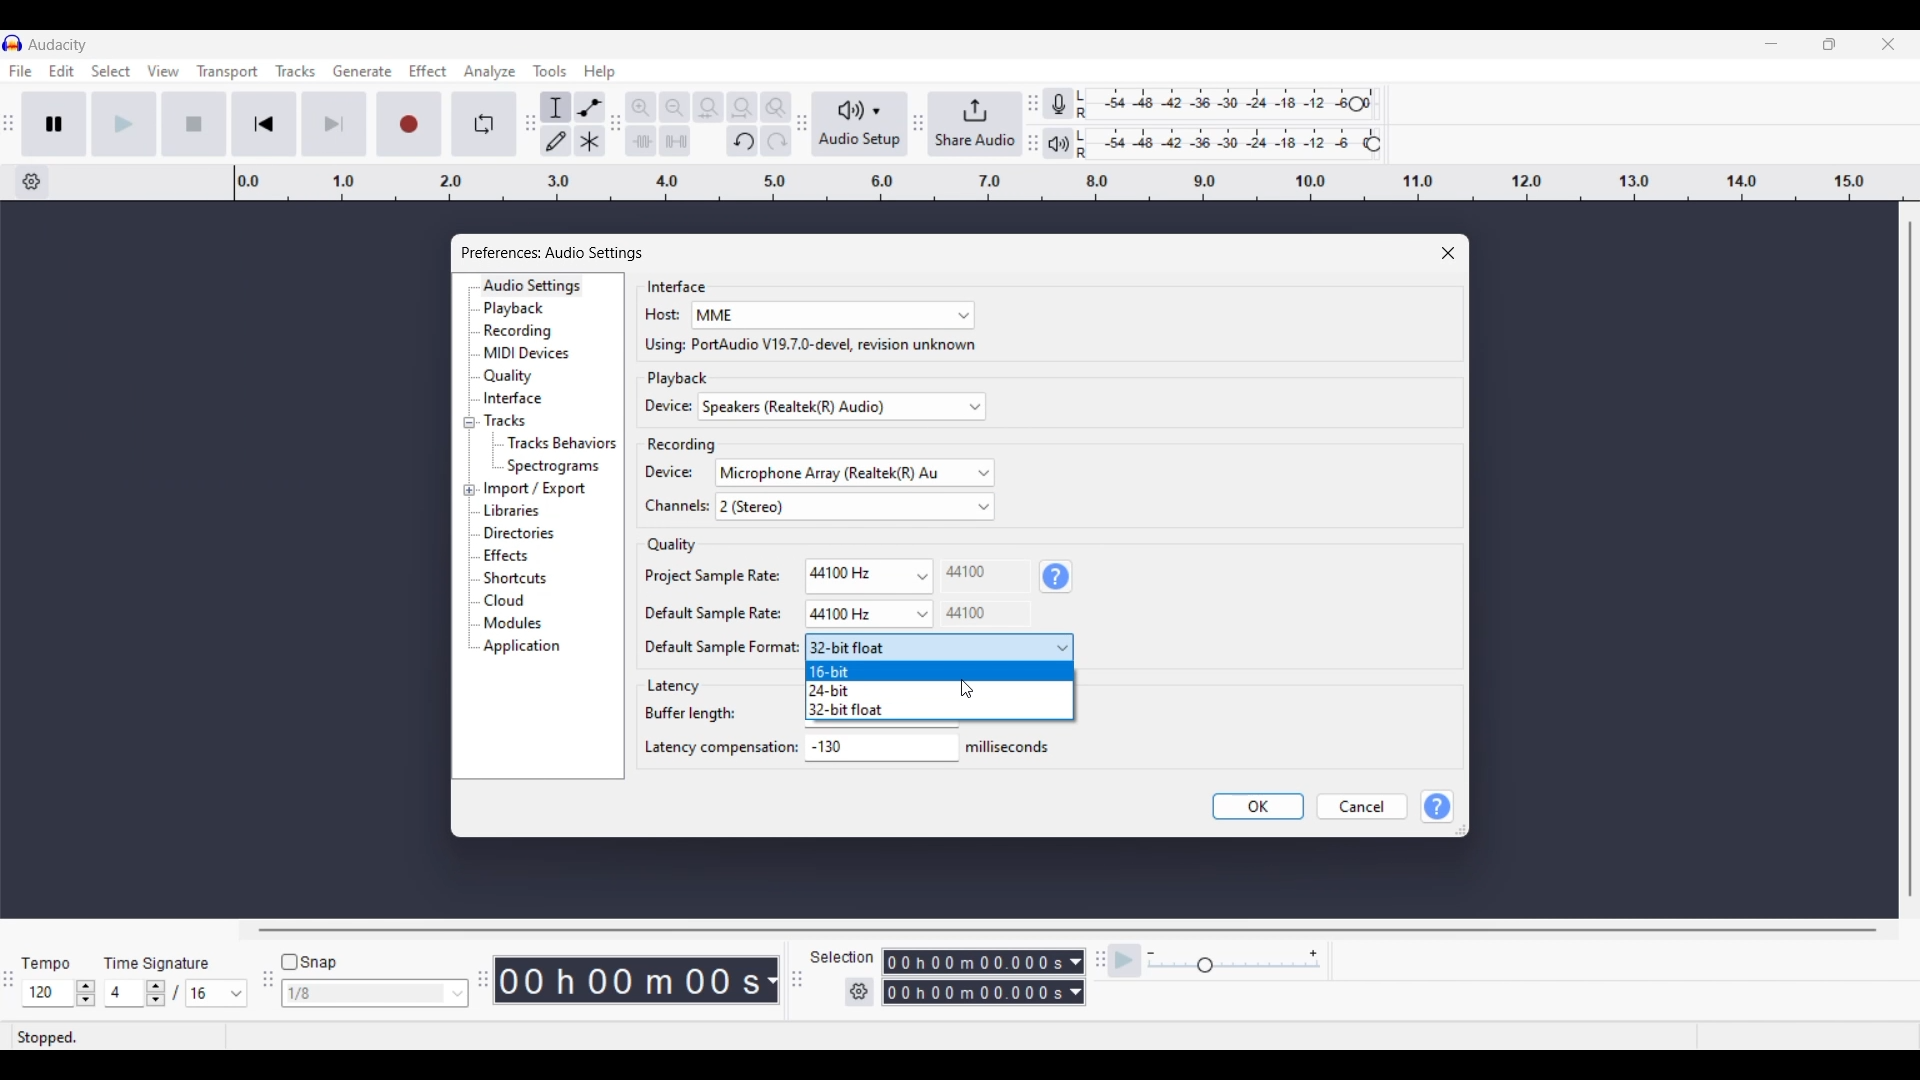 This screenshot has width=1920, height=1080. Describe the element at coordinates (867, 573) in the screenshot. I see `Project sample rate options` at that location.